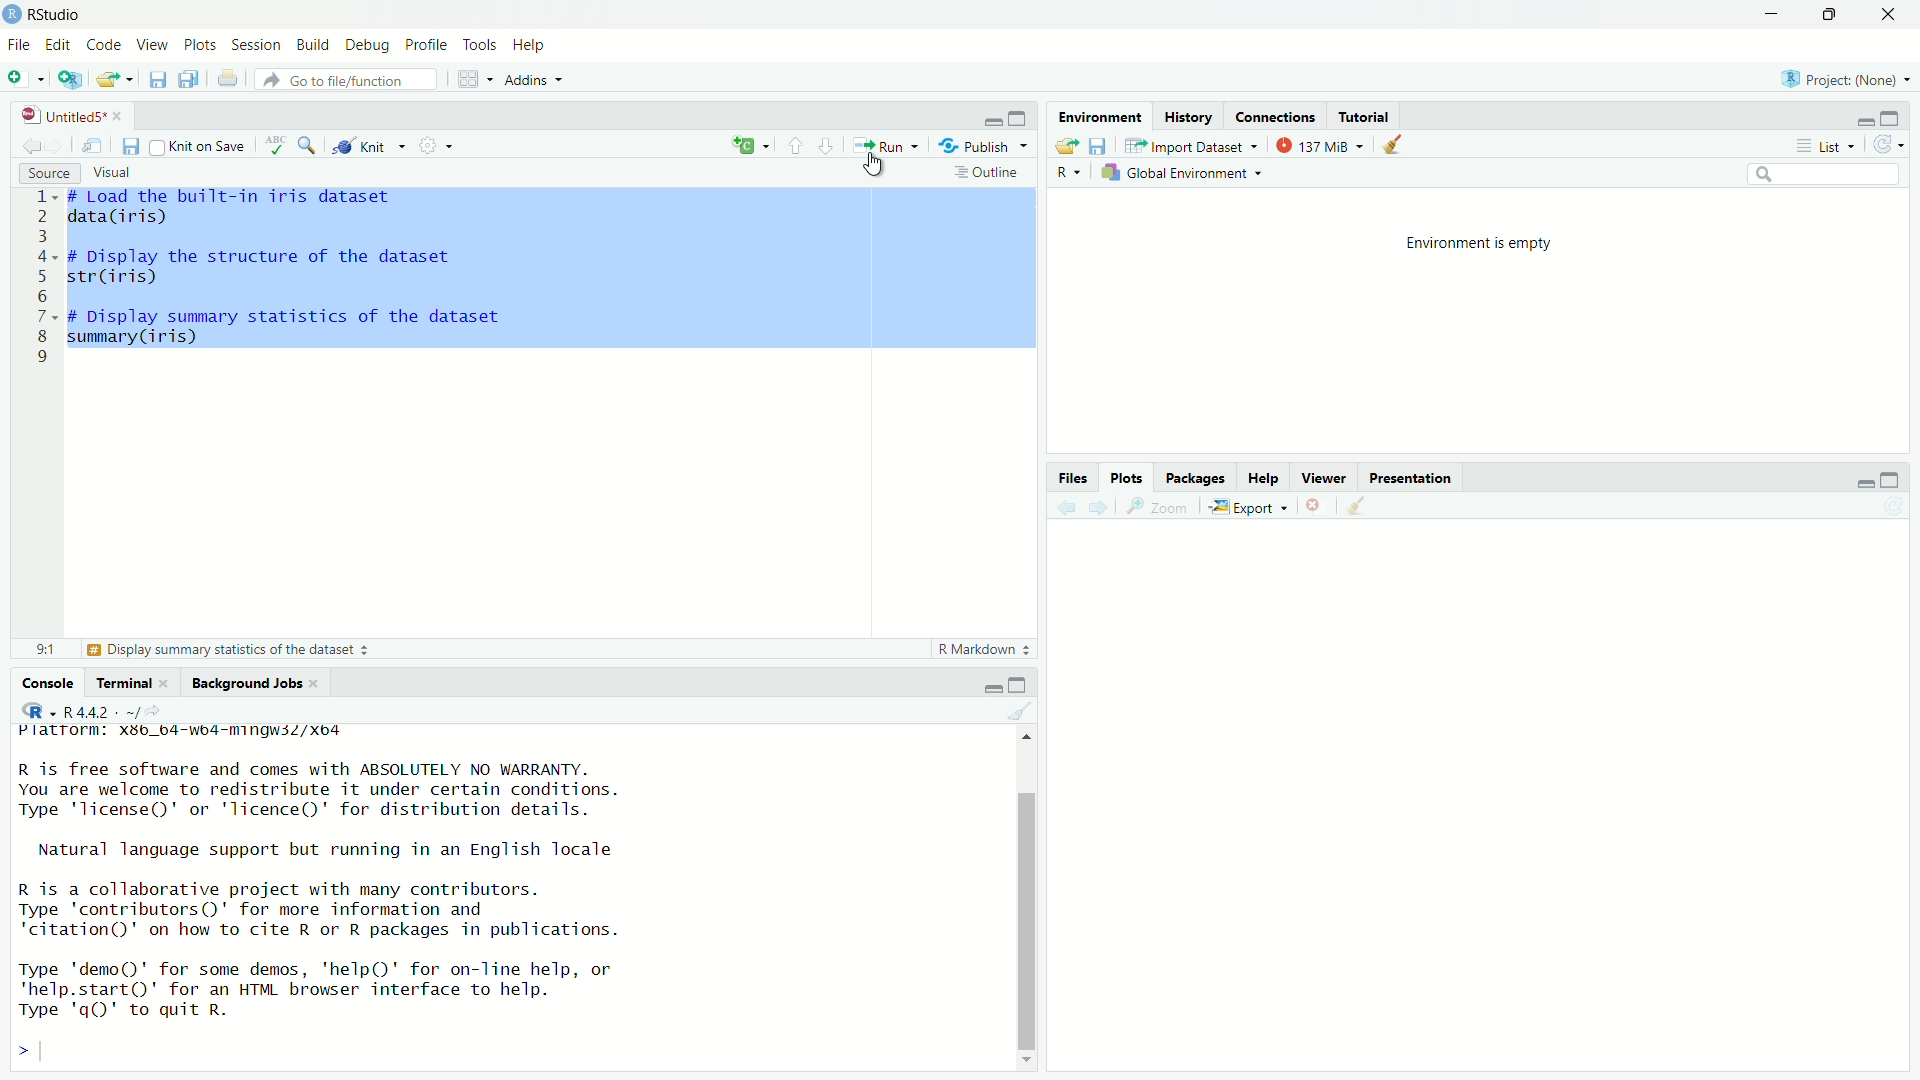 The image size is (1920, 1080). Describe the element at coordinates (1097, 507) in the screenshot. I see `Next plot` at that location.